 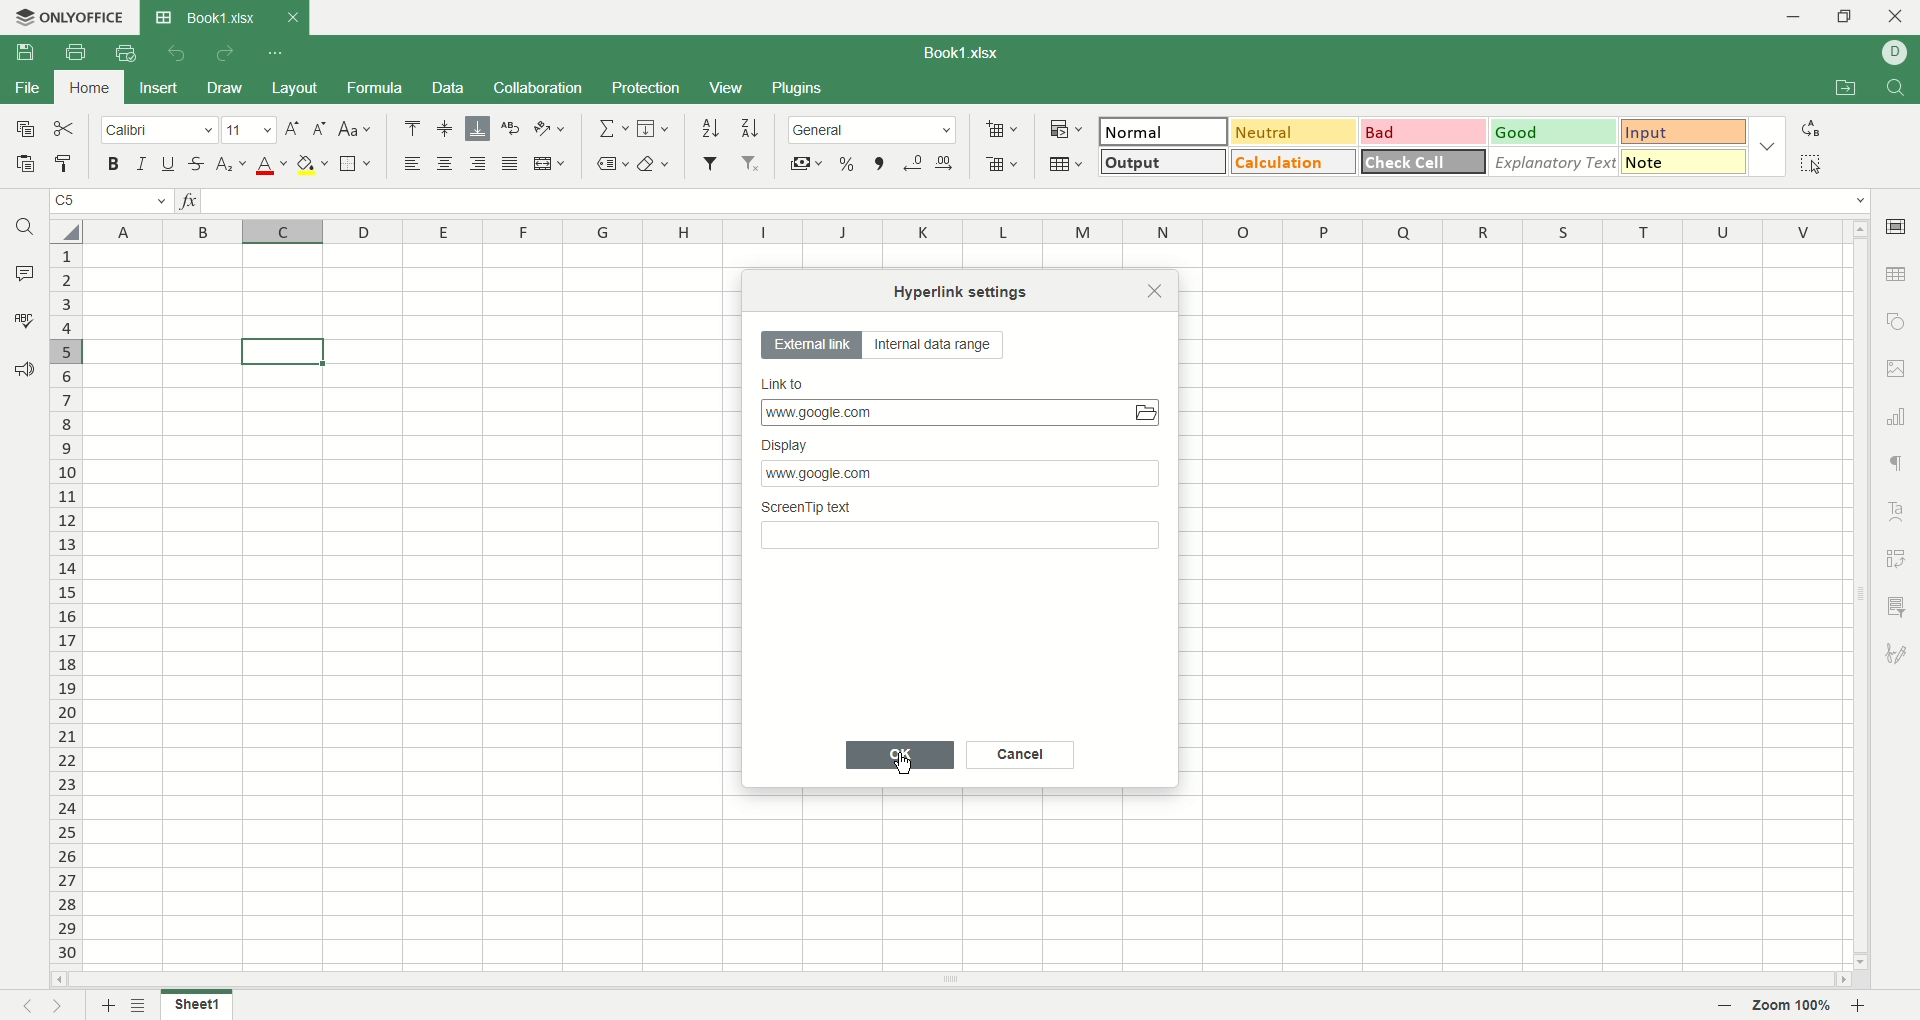 I want to click on cancel, so click(x=1021, y=756).